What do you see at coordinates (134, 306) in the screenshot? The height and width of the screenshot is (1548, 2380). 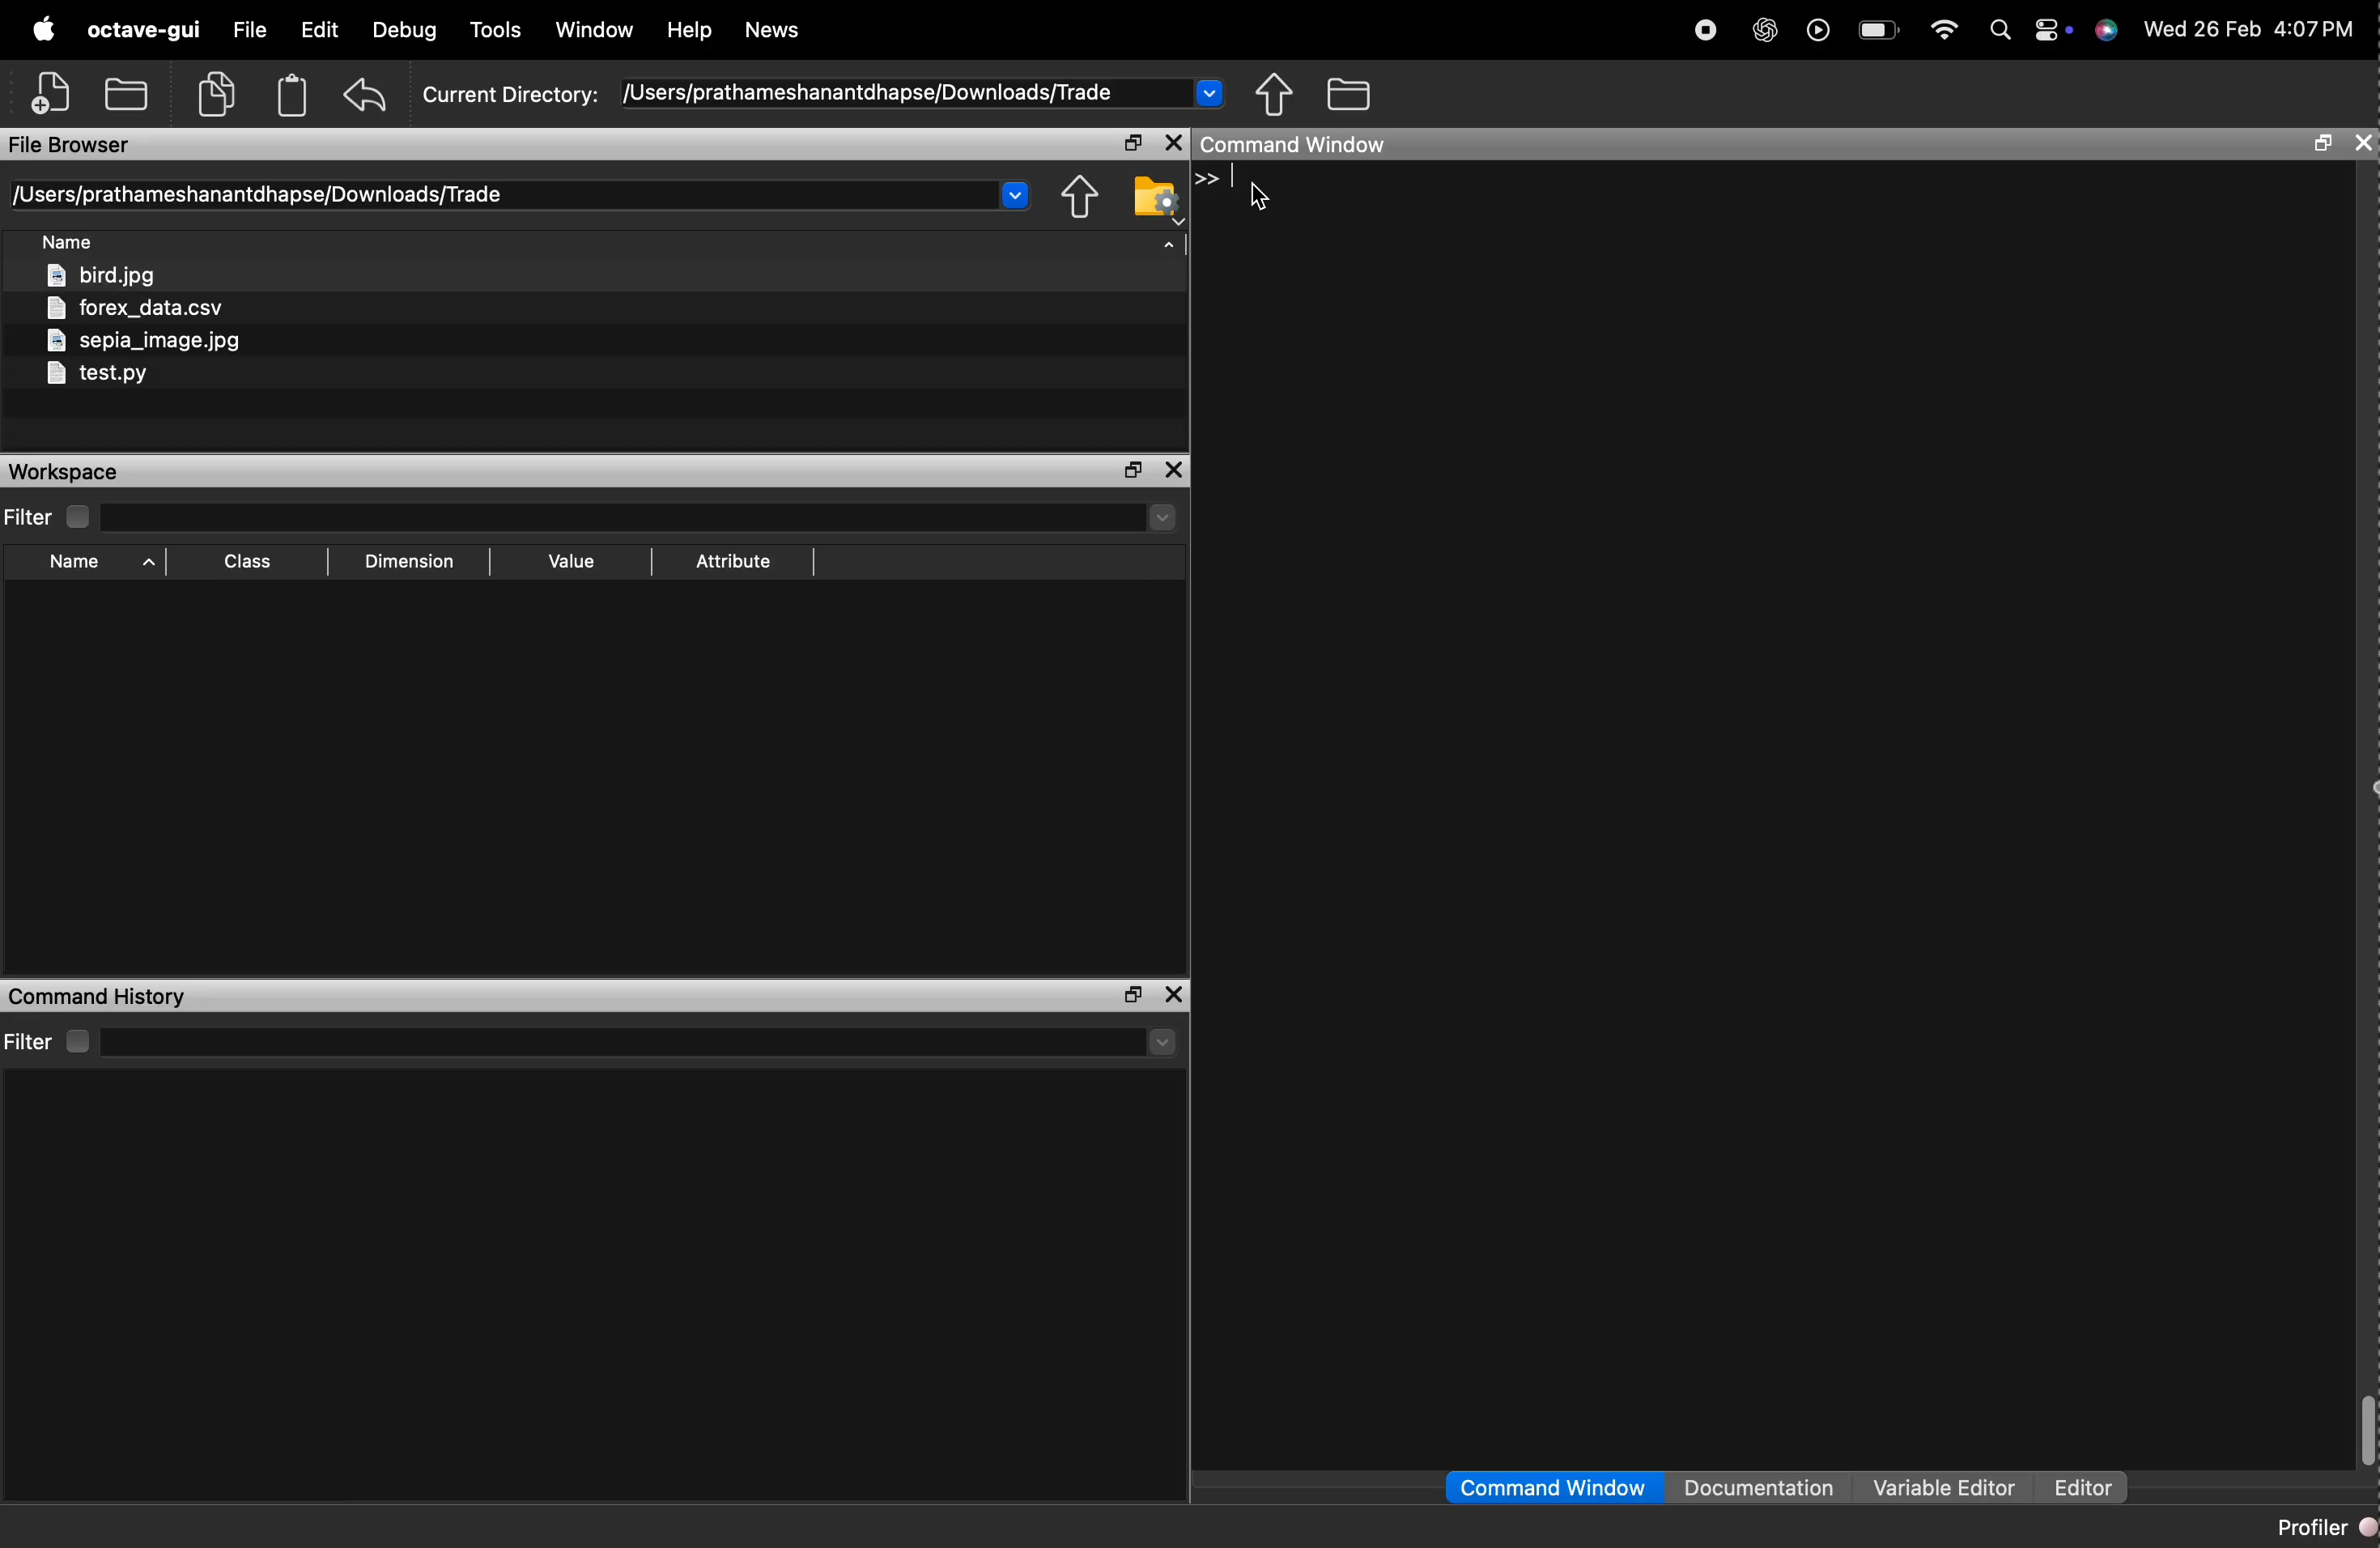 I see ` forex_data.csv` at bounding box center [134, 306].